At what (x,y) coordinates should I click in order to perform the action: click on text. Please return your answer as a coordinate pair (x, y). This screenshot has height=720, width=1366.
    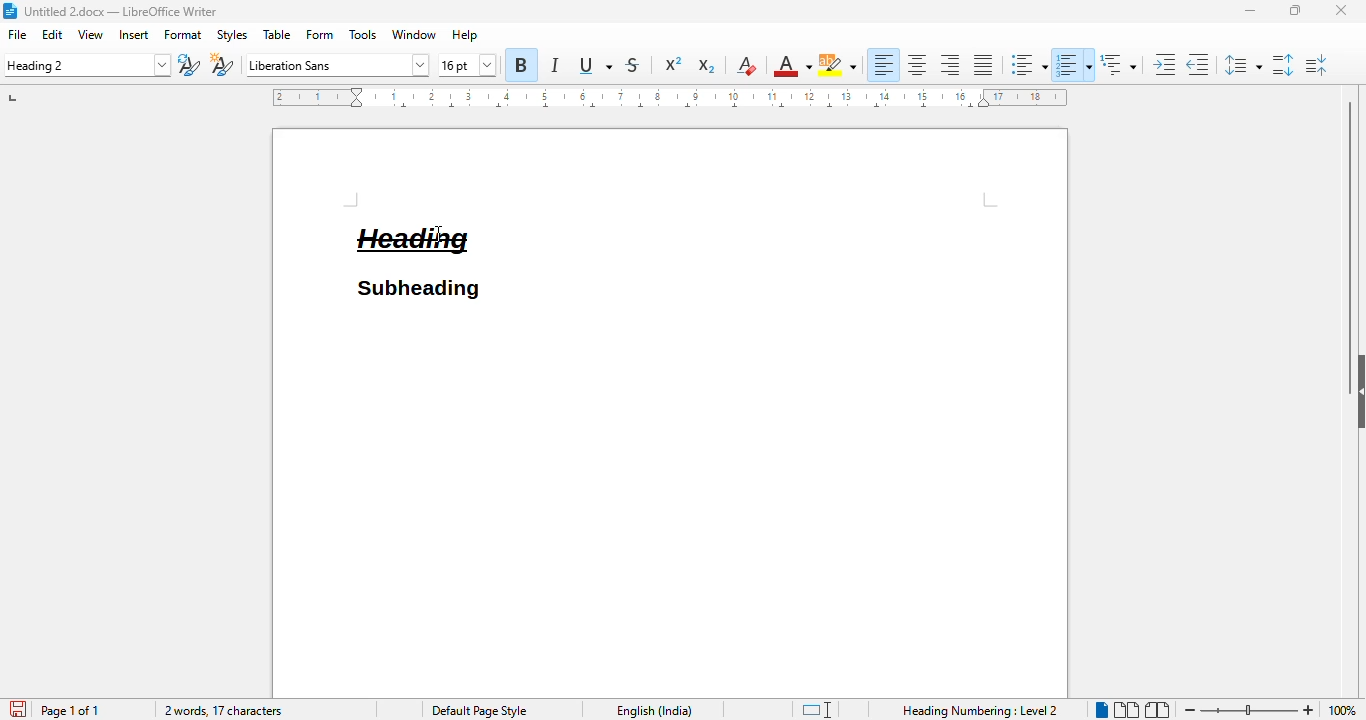
    Looking at the image, I should click on (417, 242).